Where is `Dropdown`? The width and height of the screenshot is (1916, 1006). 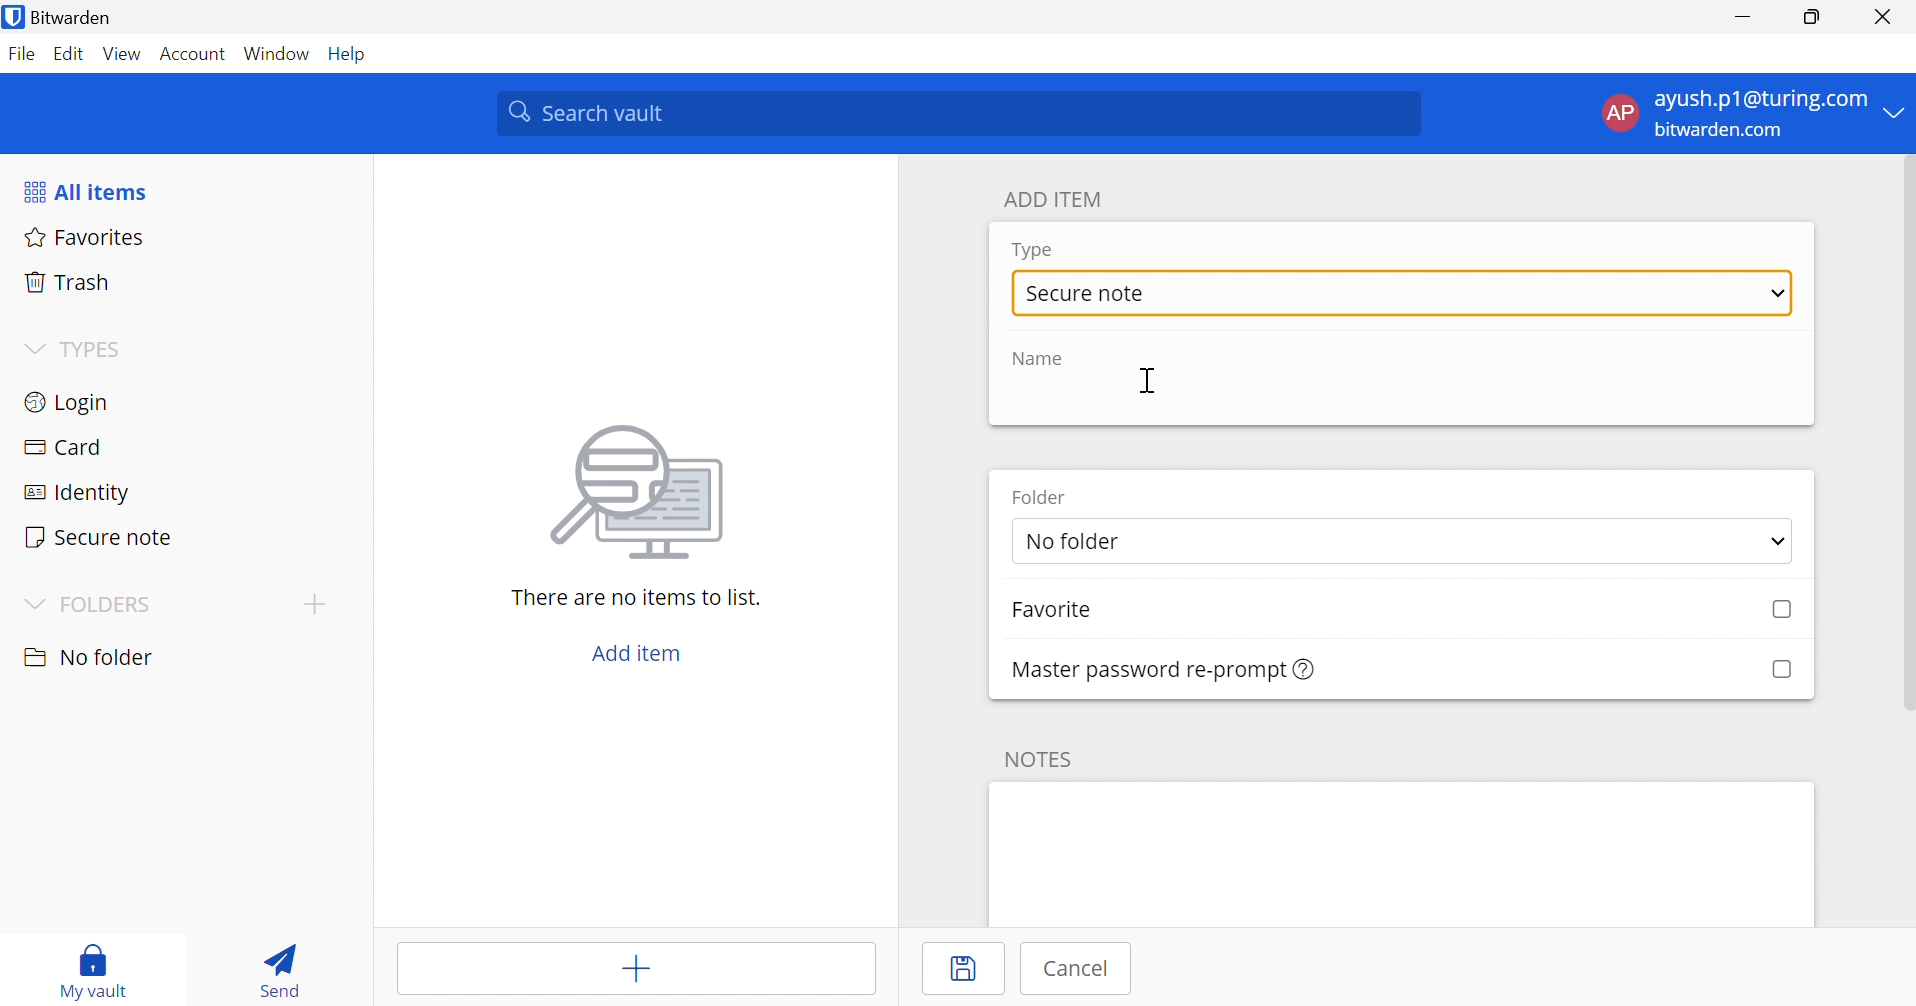 Dropdown is located at coordinates (30, 348).